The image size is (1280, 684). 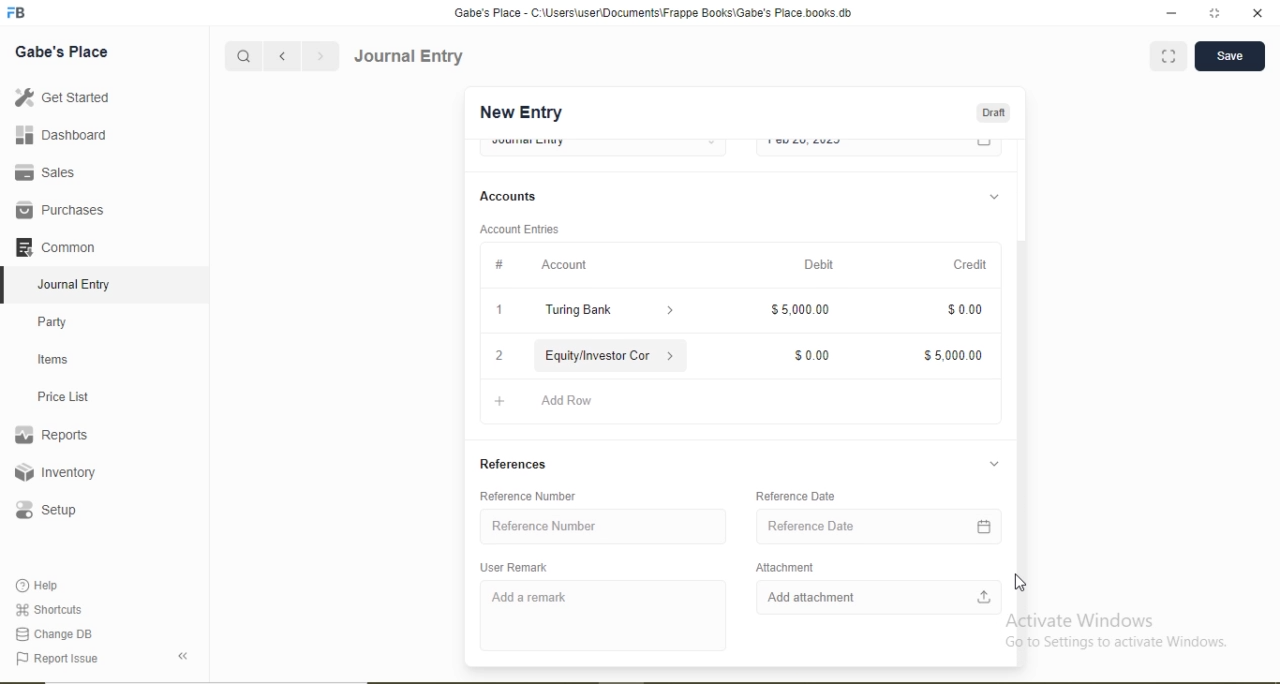 What do you see at coordinates (62, 134) in the screenshot?
I see `Dashboard` at bounding box center [62, 134].